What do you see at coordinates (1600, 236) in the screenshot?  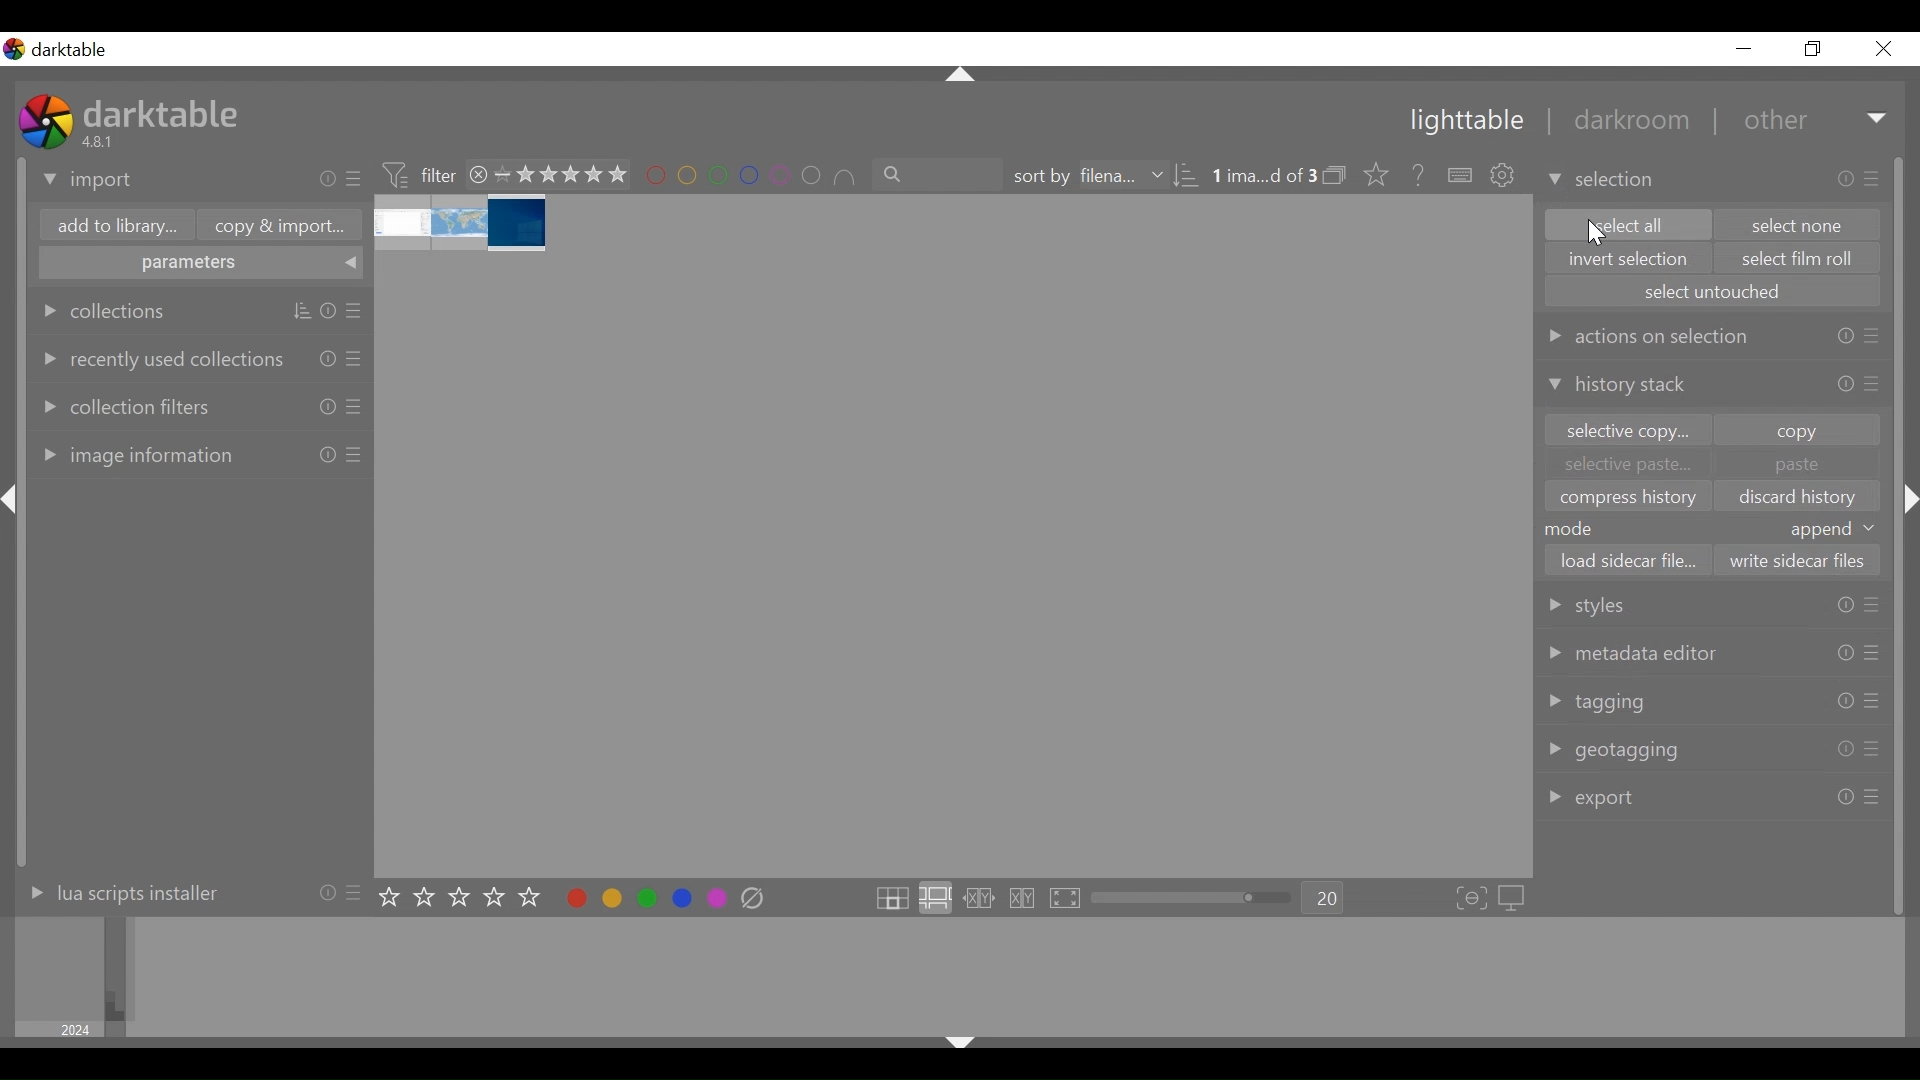 I see `cursor` at bounding box center [1600, 236].